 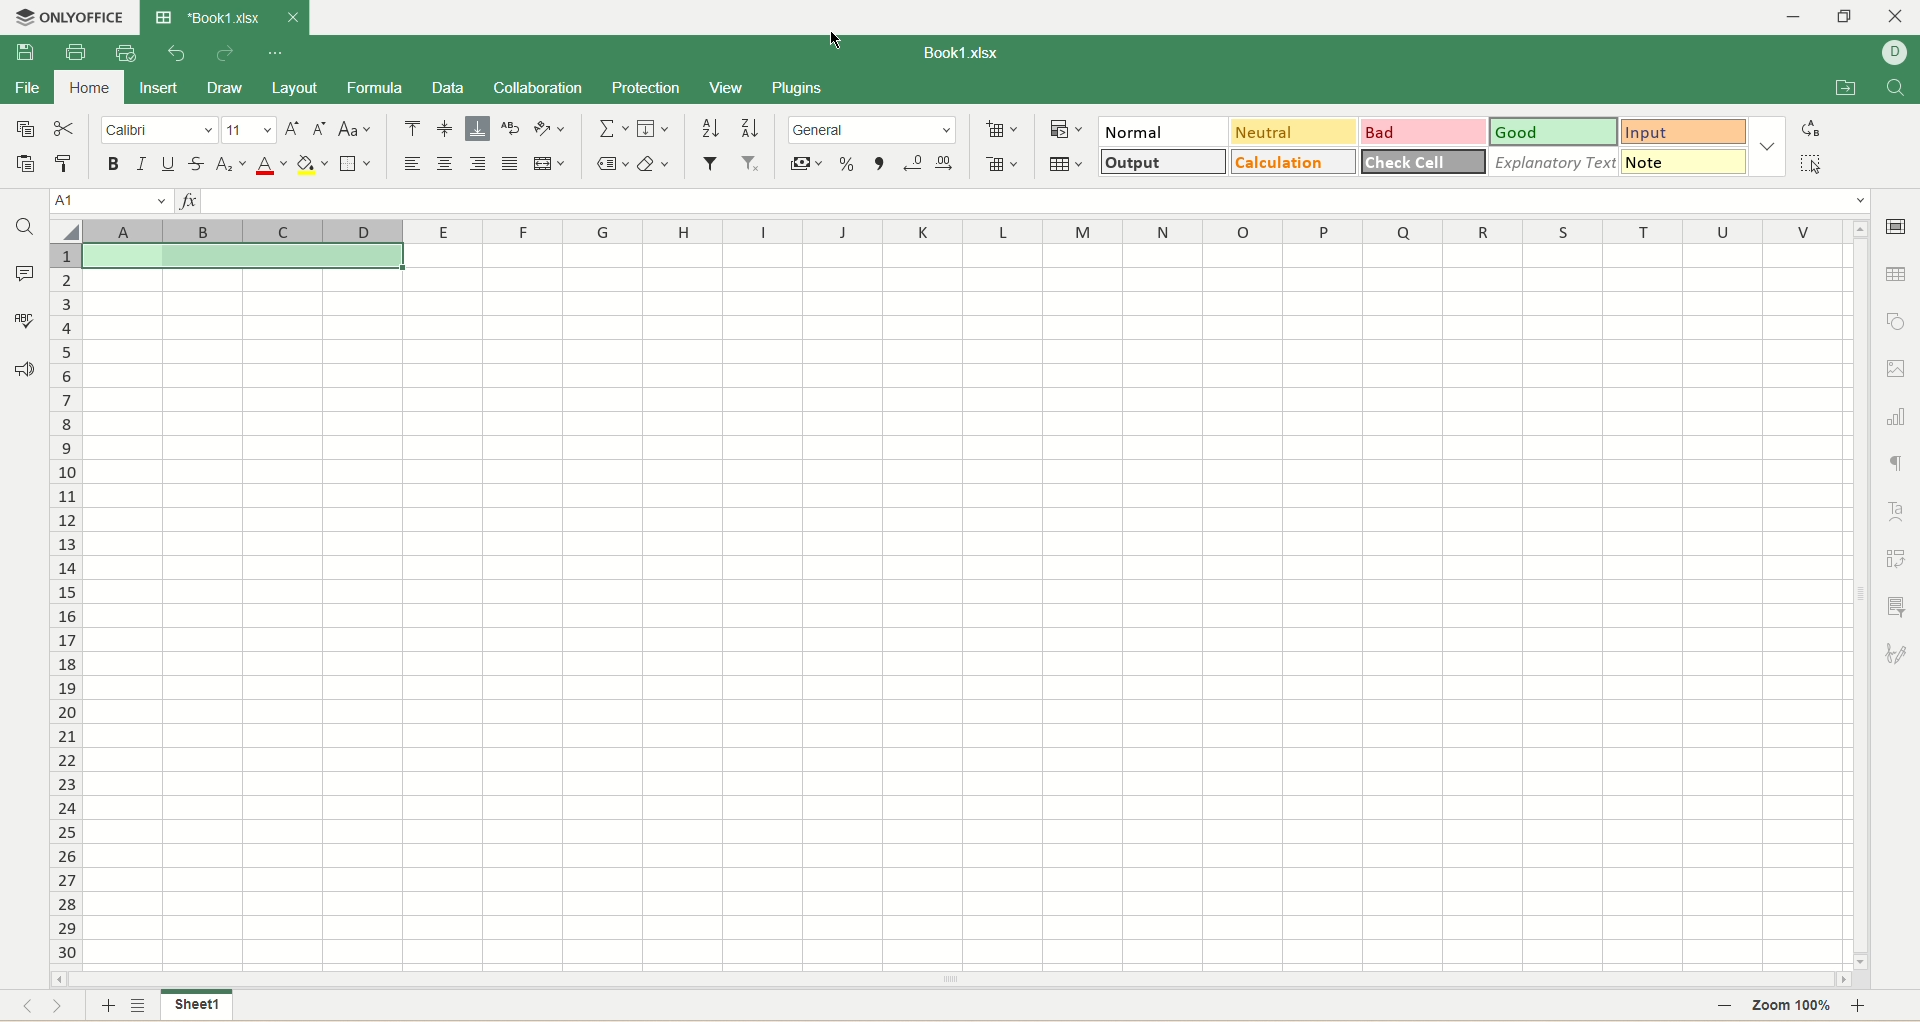 I want to click on output, so click(x=1163, y=161).